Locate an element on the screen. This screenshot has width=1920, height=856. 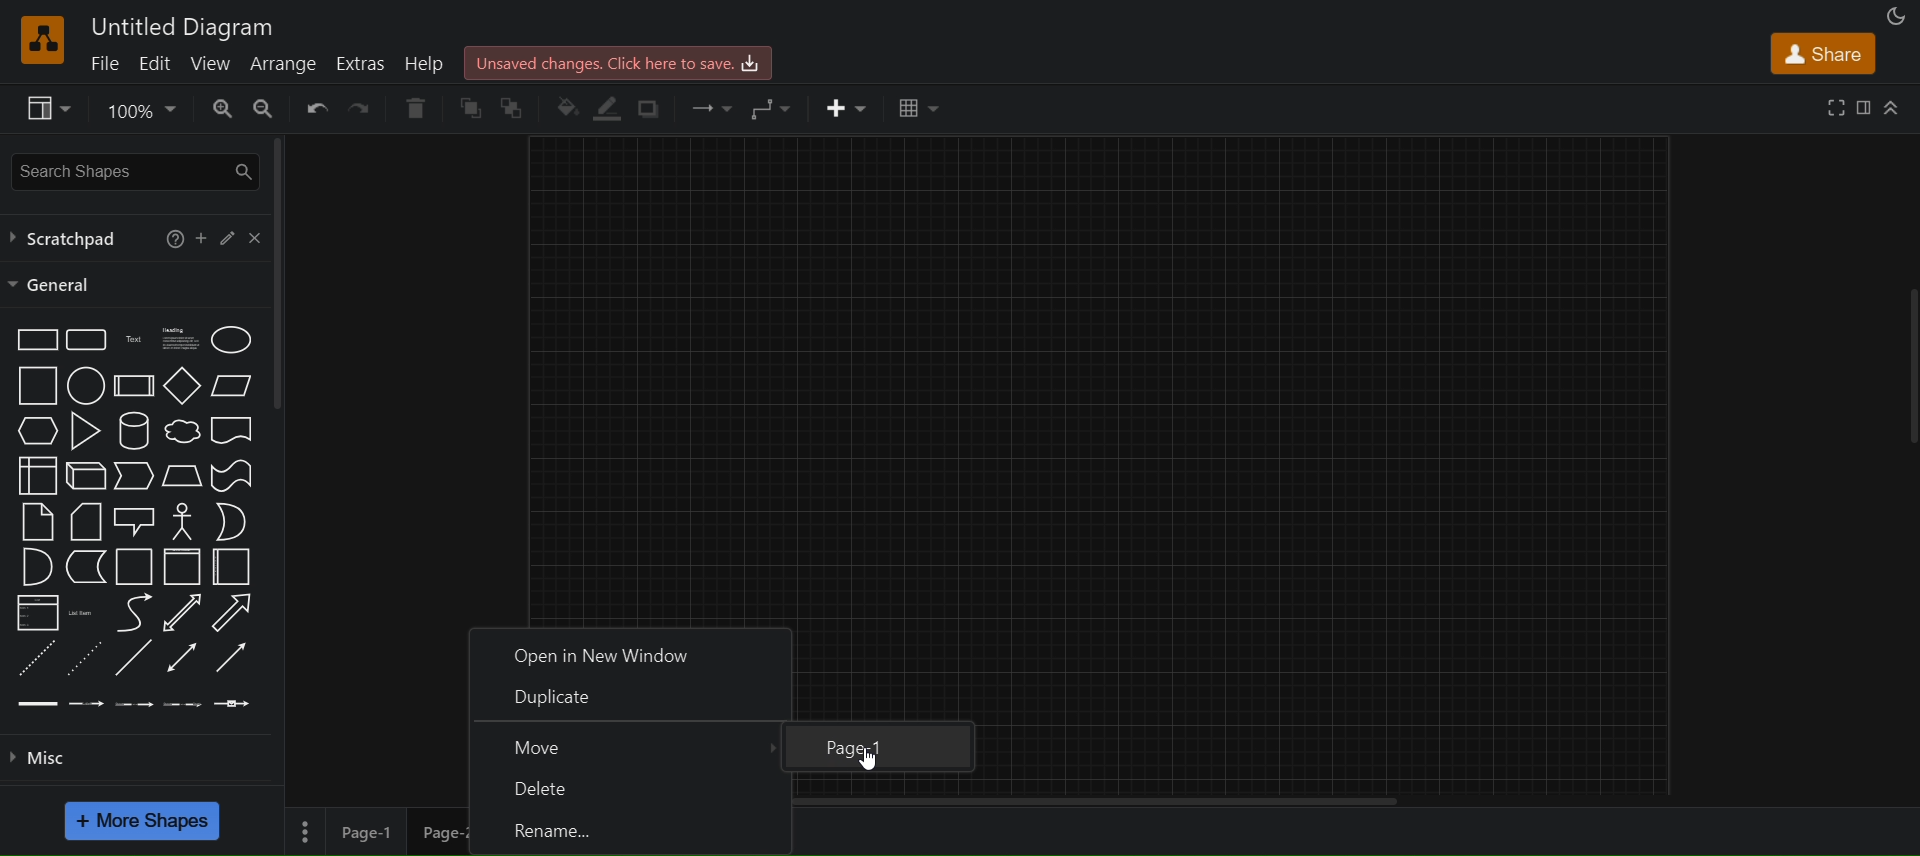
zoom in is located at coordinates (223, 108).